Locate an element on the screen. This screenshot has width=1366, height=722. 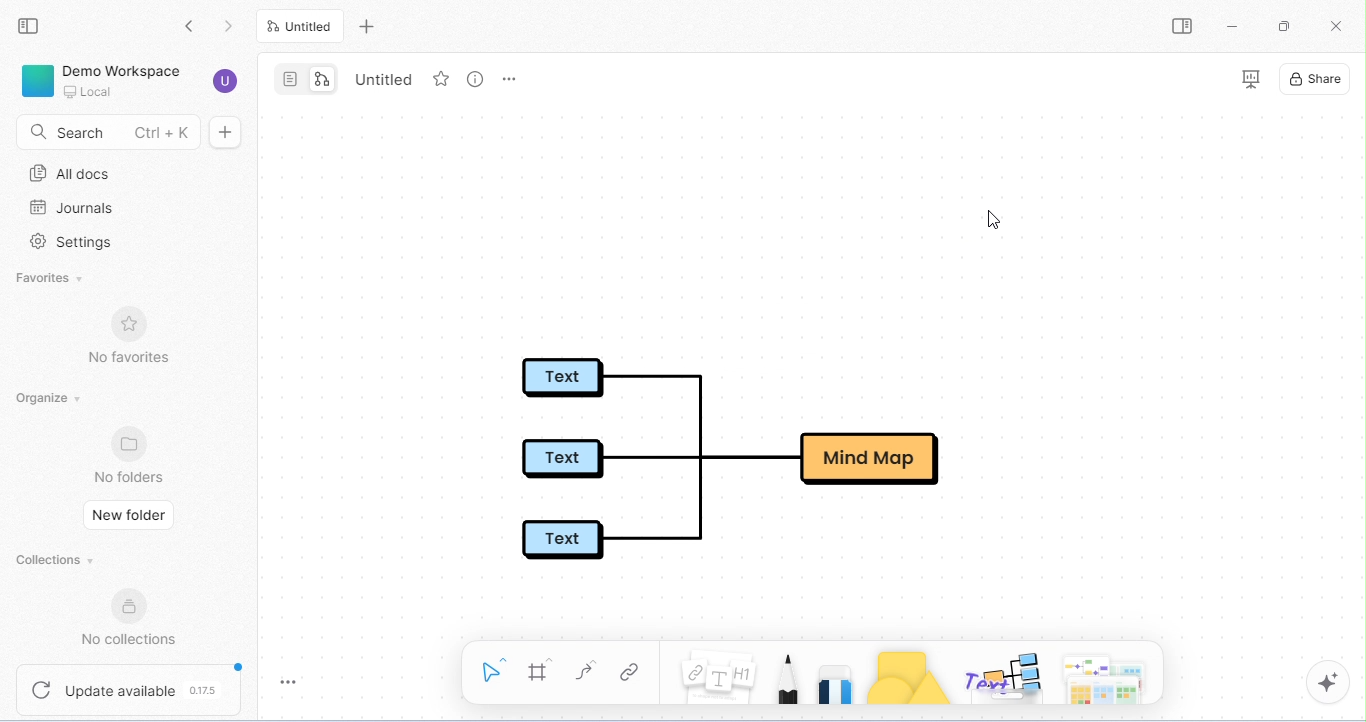
no folders is located at coordinates (132, 456).